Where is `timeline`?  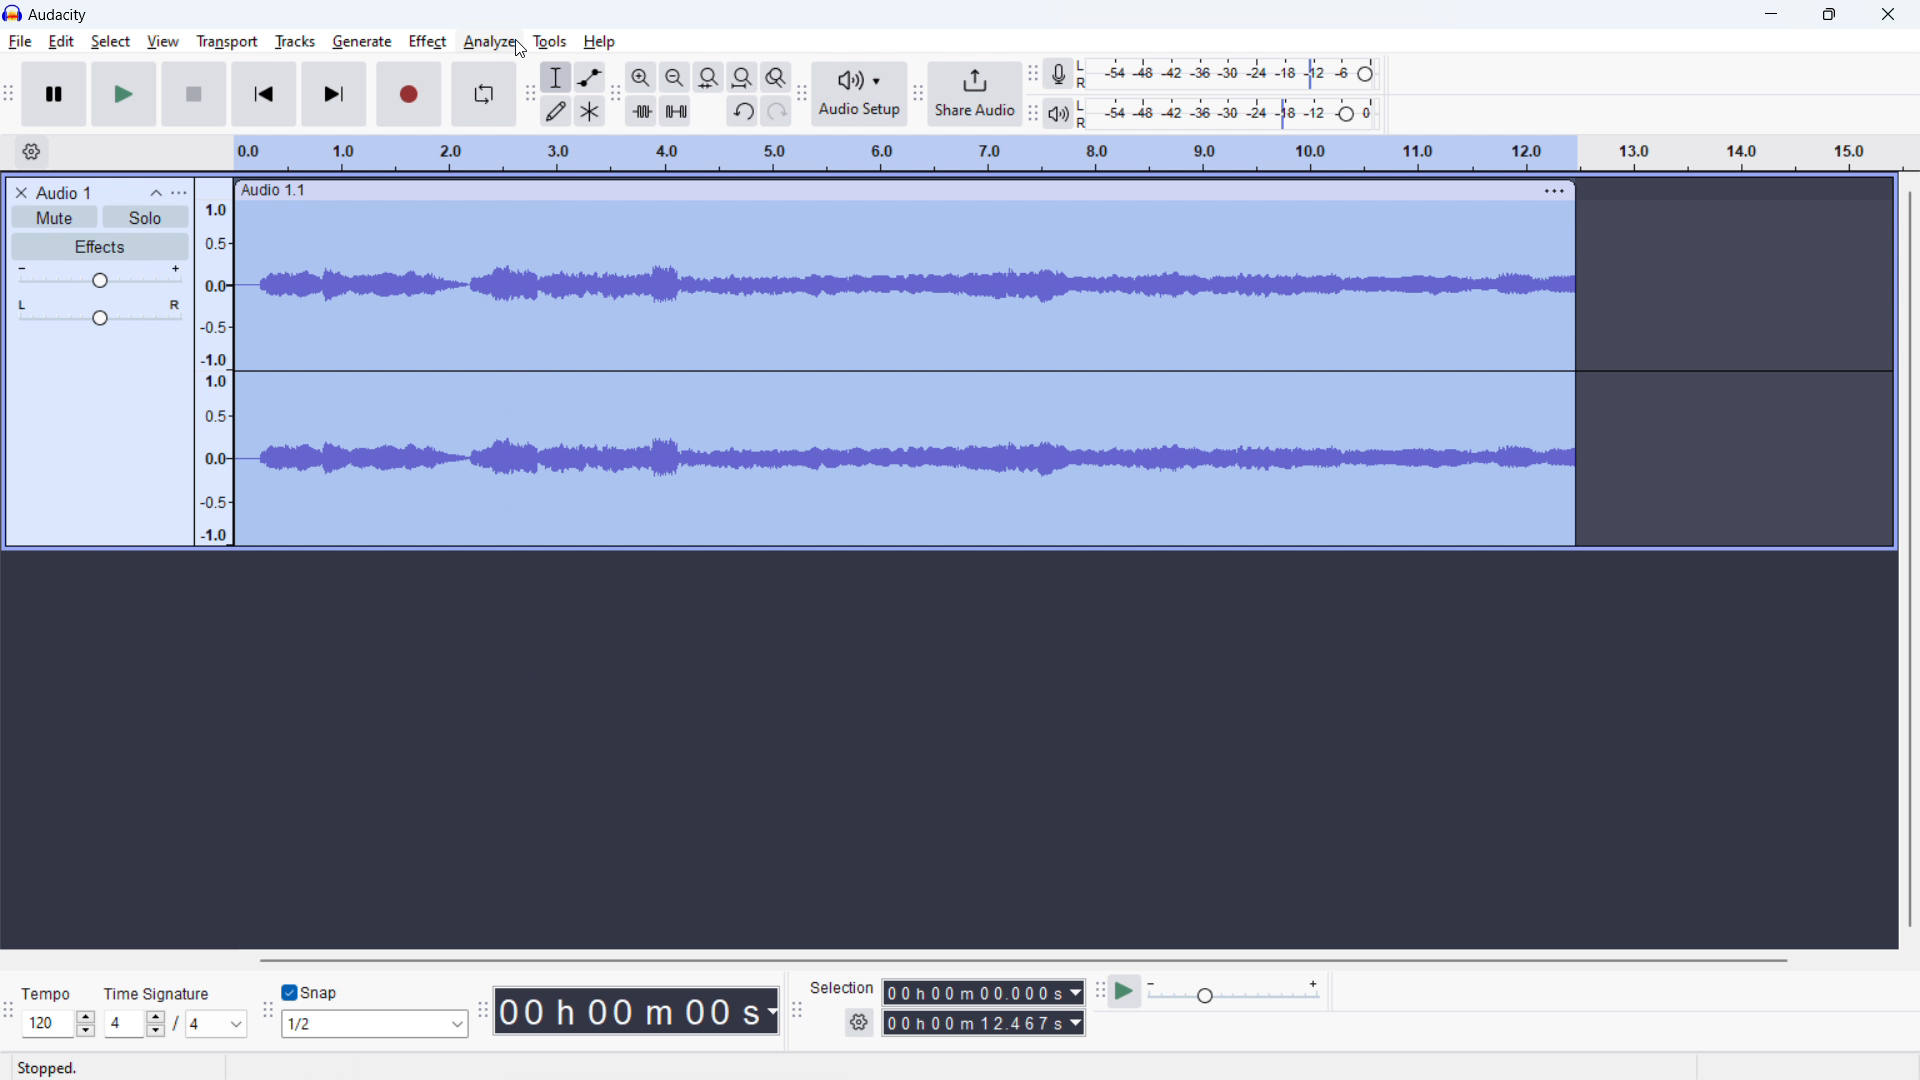 timeline is located at coordinates (1066, 153).